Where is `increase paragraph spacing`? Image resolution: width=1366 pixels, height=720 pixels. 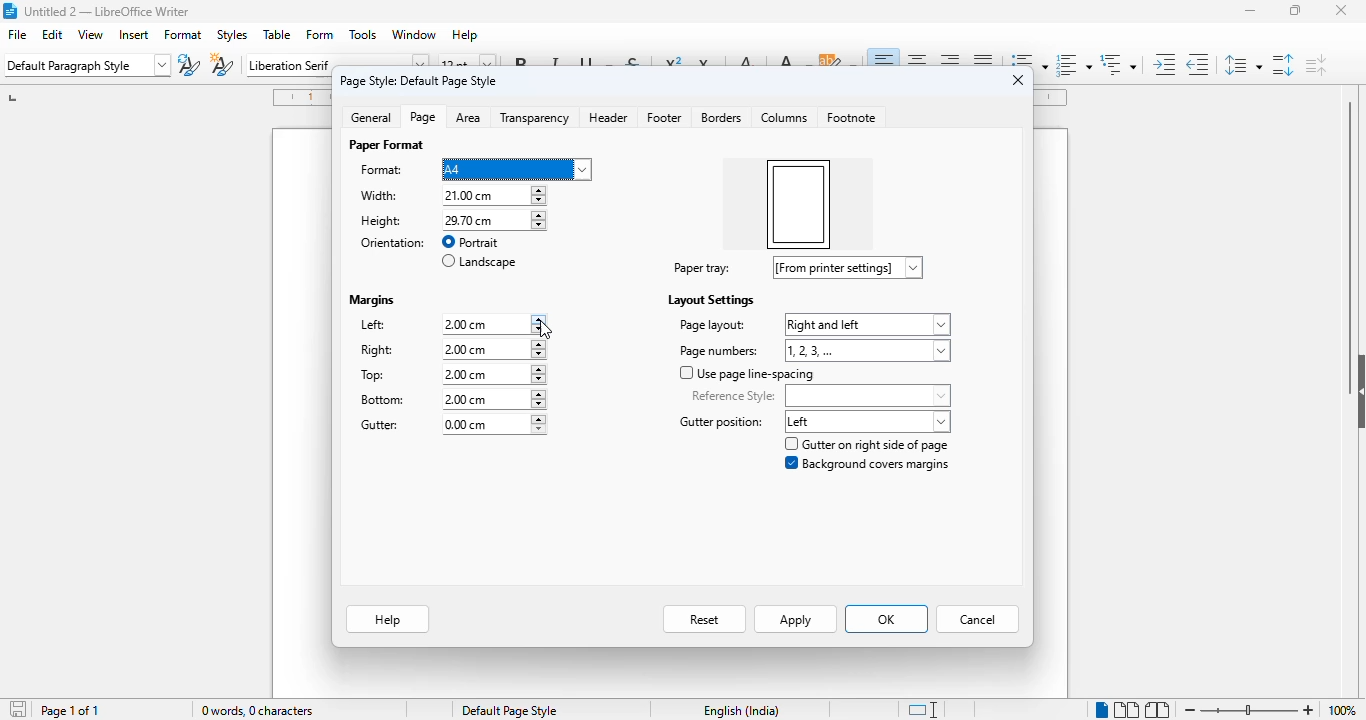
increase paragraph spacing is located at coordinates (1284, 65).